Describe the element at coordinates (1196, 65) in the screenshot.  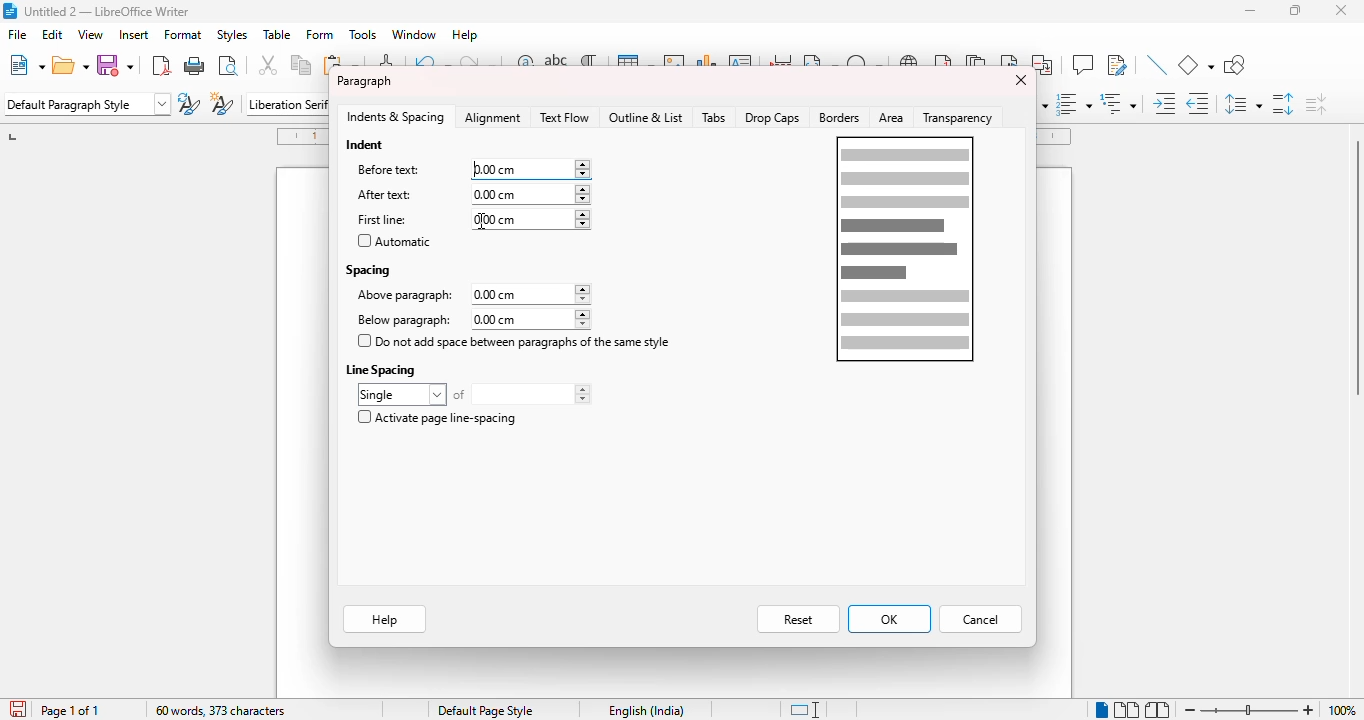
I see `basic shapes` at that location.